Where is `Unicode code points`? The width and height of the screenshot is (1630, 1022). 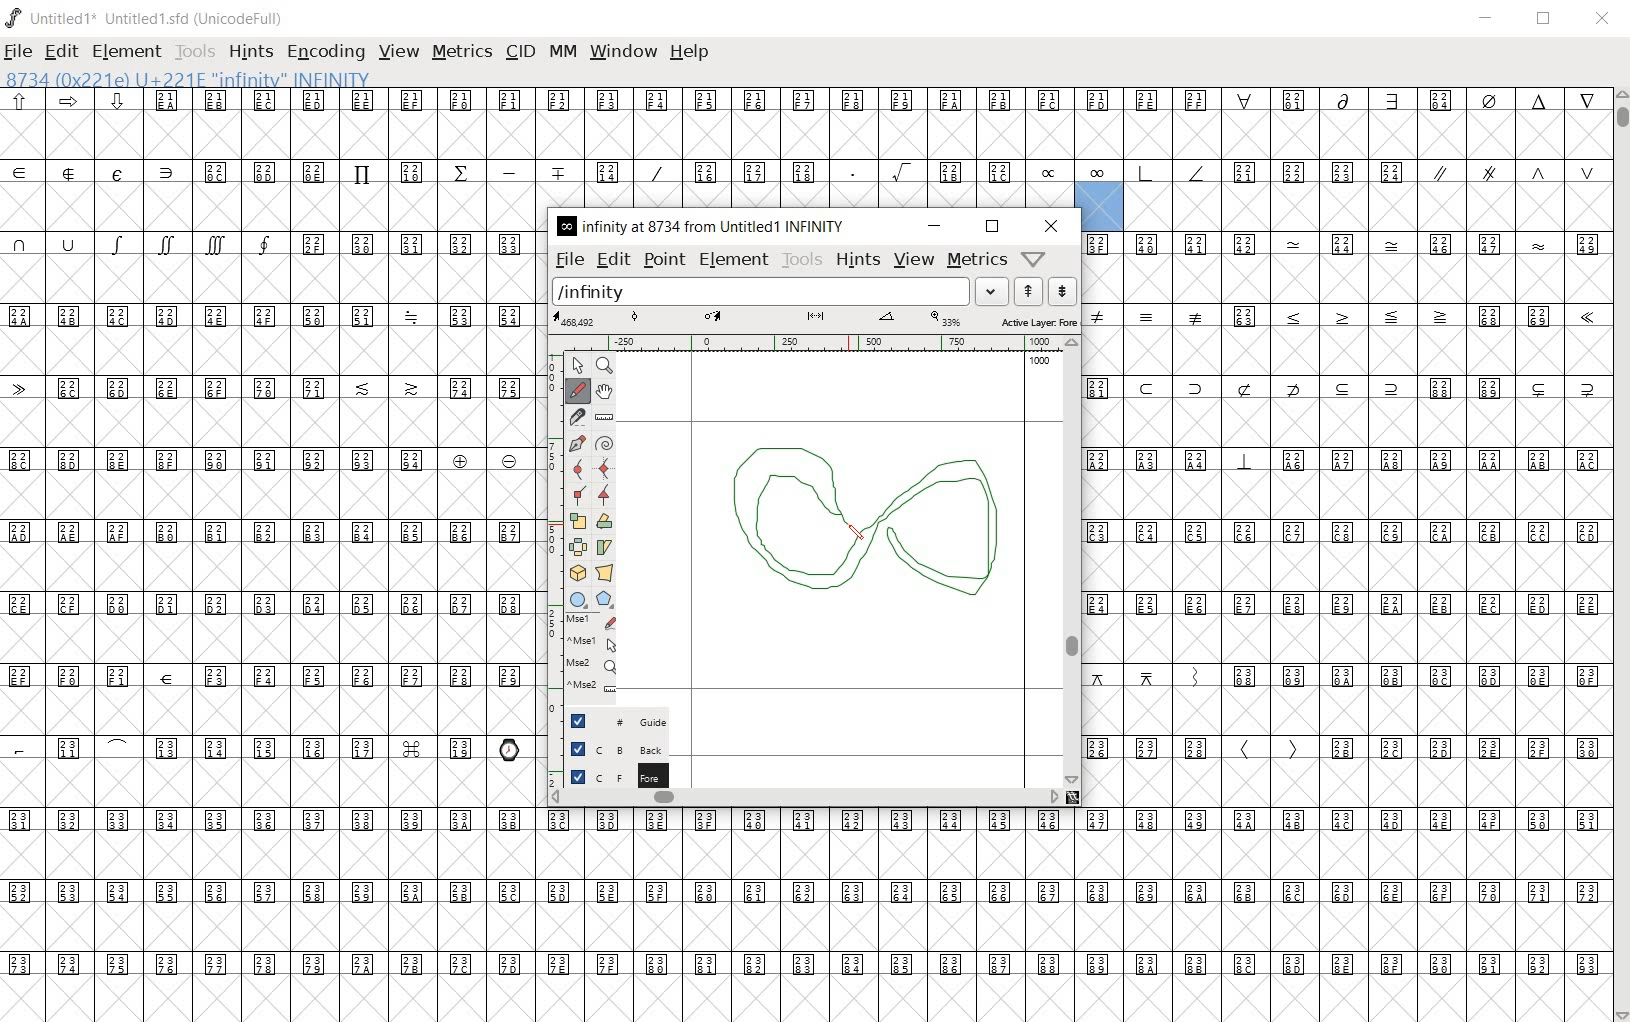 Unicode code points is located at coordinates (810, 961).